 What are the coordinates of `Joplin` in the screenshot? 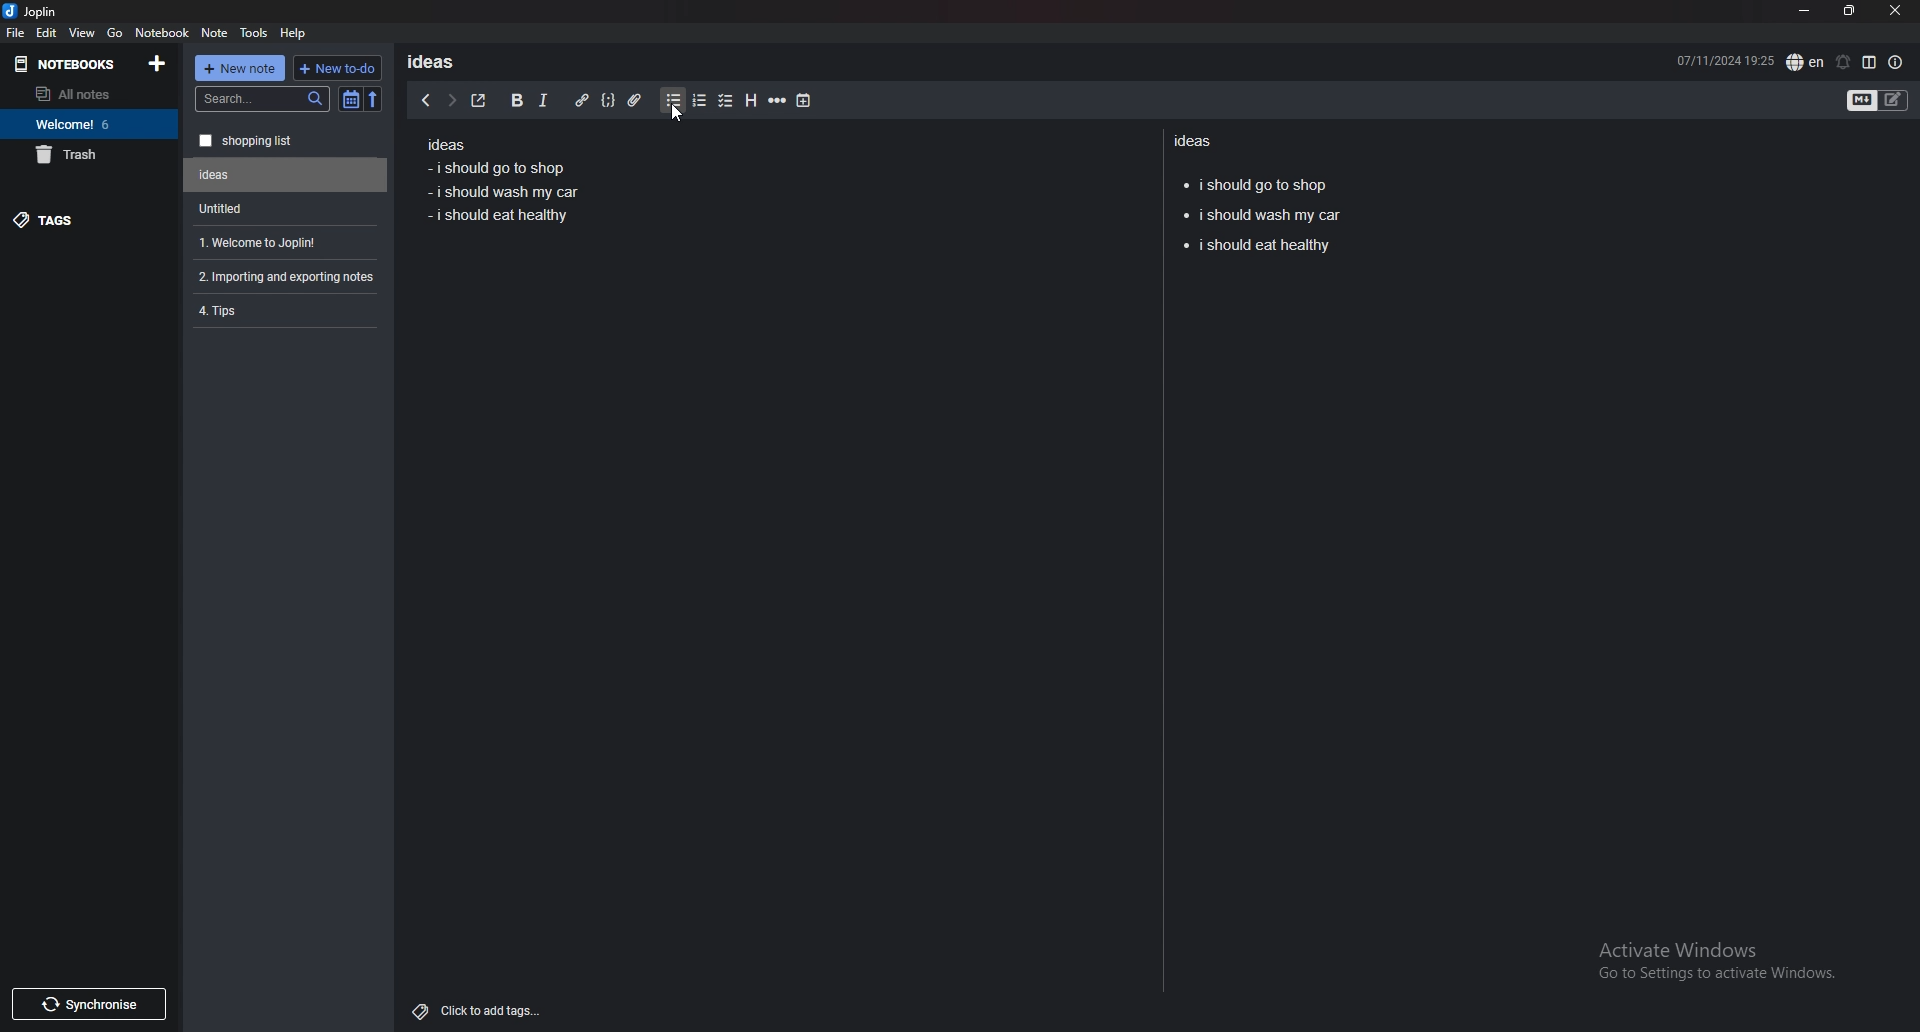 It's located at (46, 11).